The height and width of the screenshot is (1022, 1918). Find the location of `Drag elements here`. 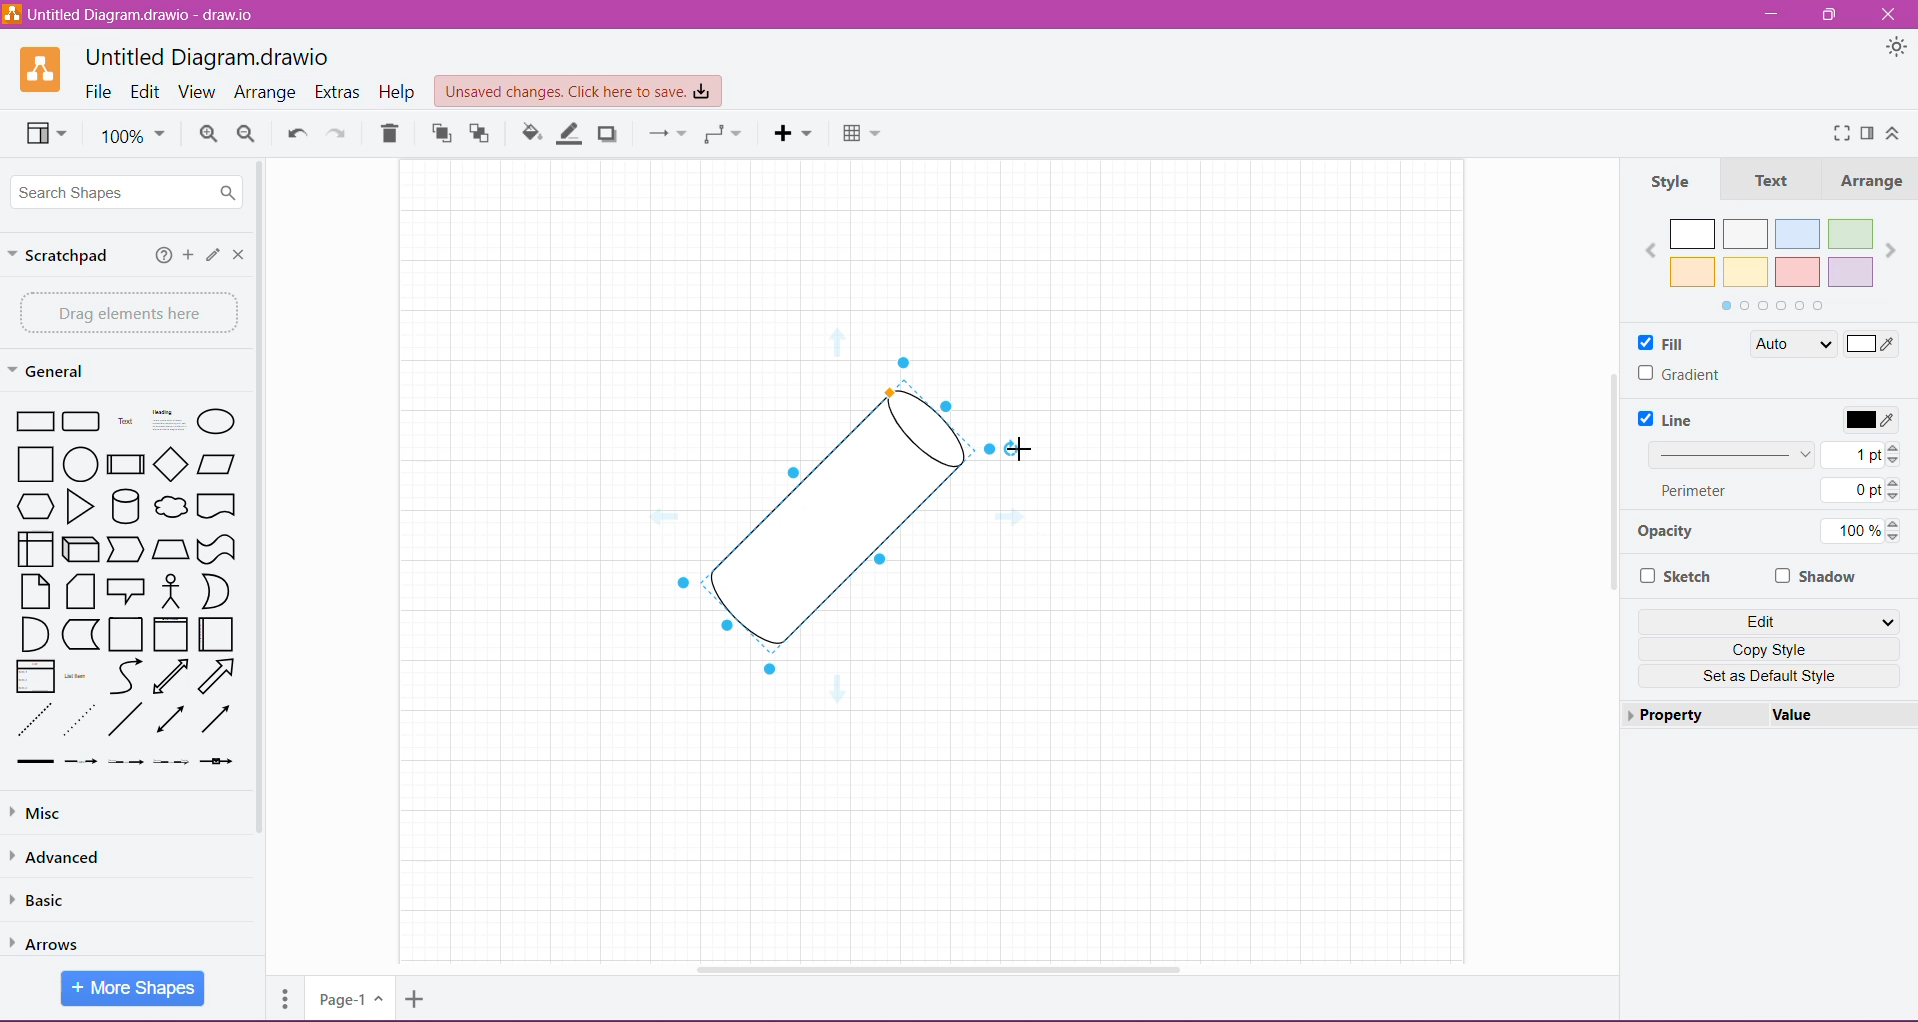

Drag elements here is located at coordinates (124, 312).